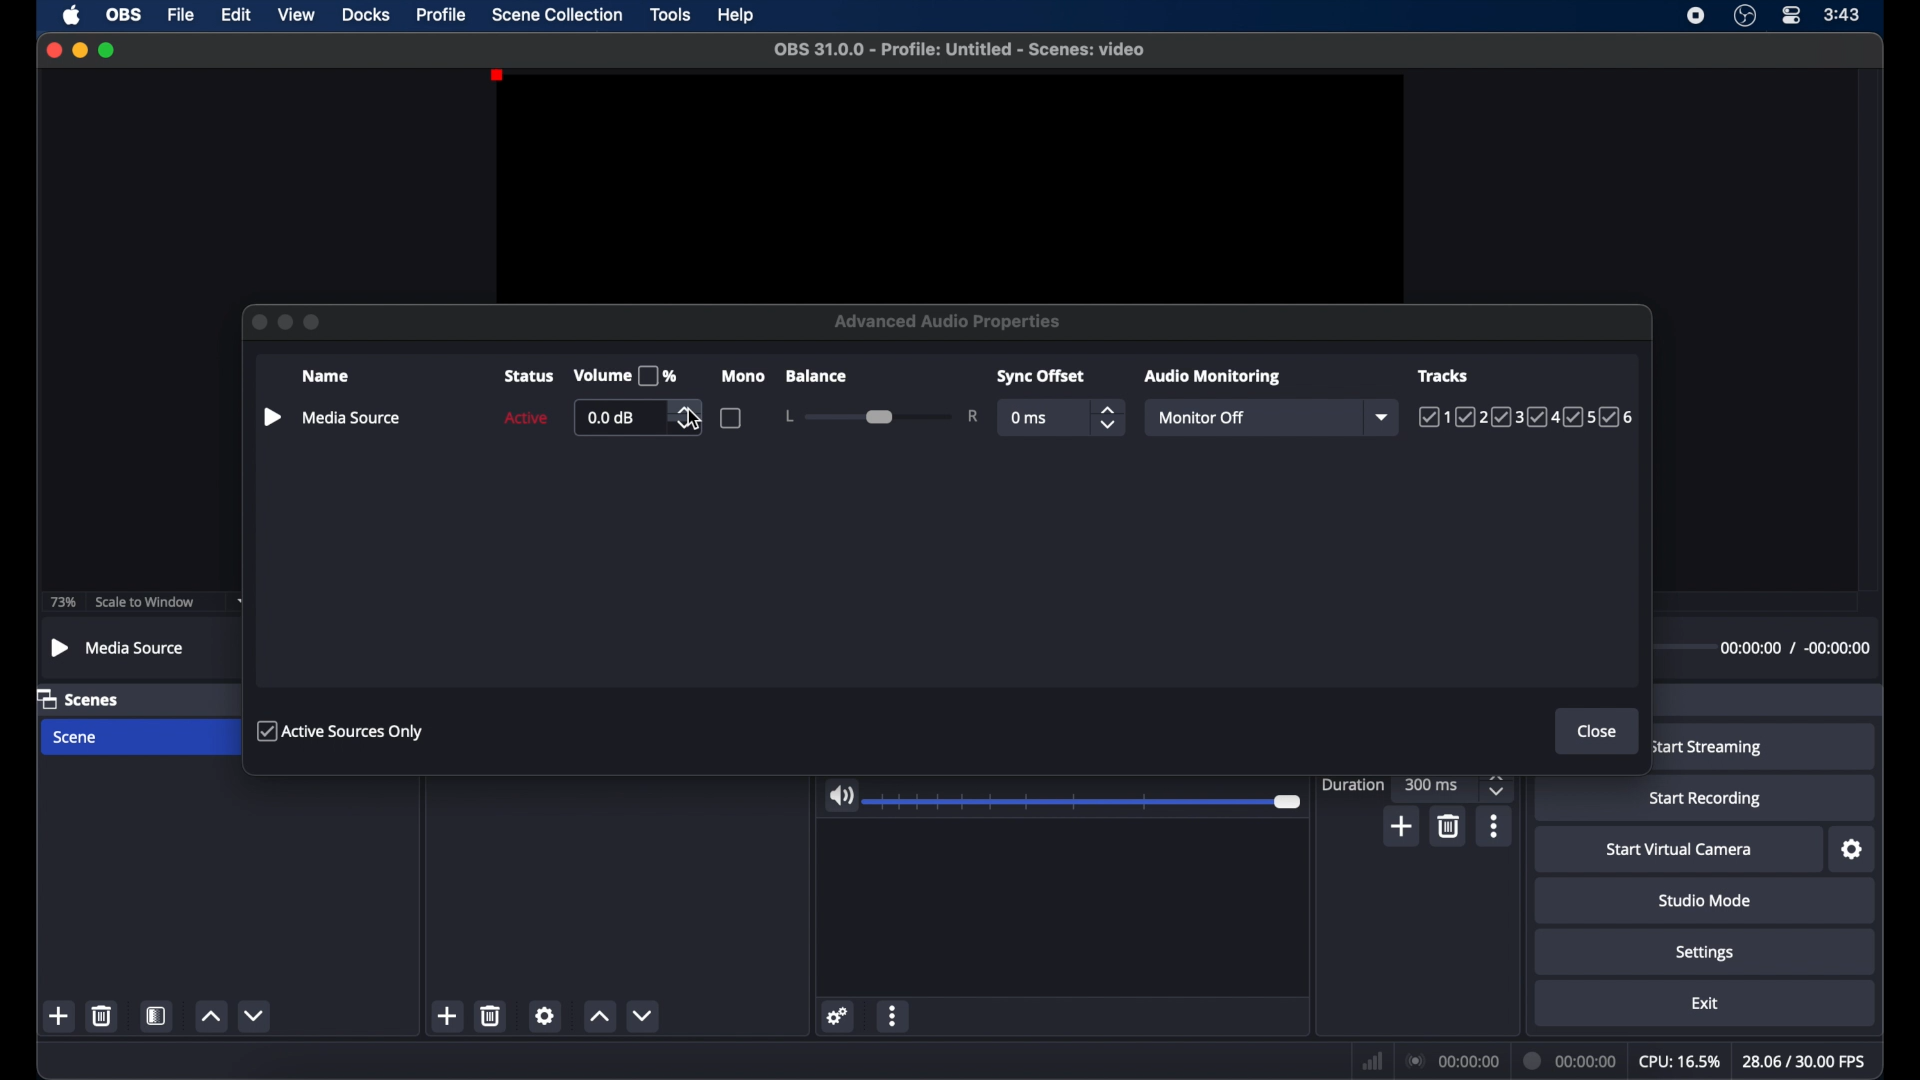 This screenshot has height=1080, width=1920. What do you see at coordinates (816, 376) in the screenshot?
I see `balance` at bounding box center [816, 376].